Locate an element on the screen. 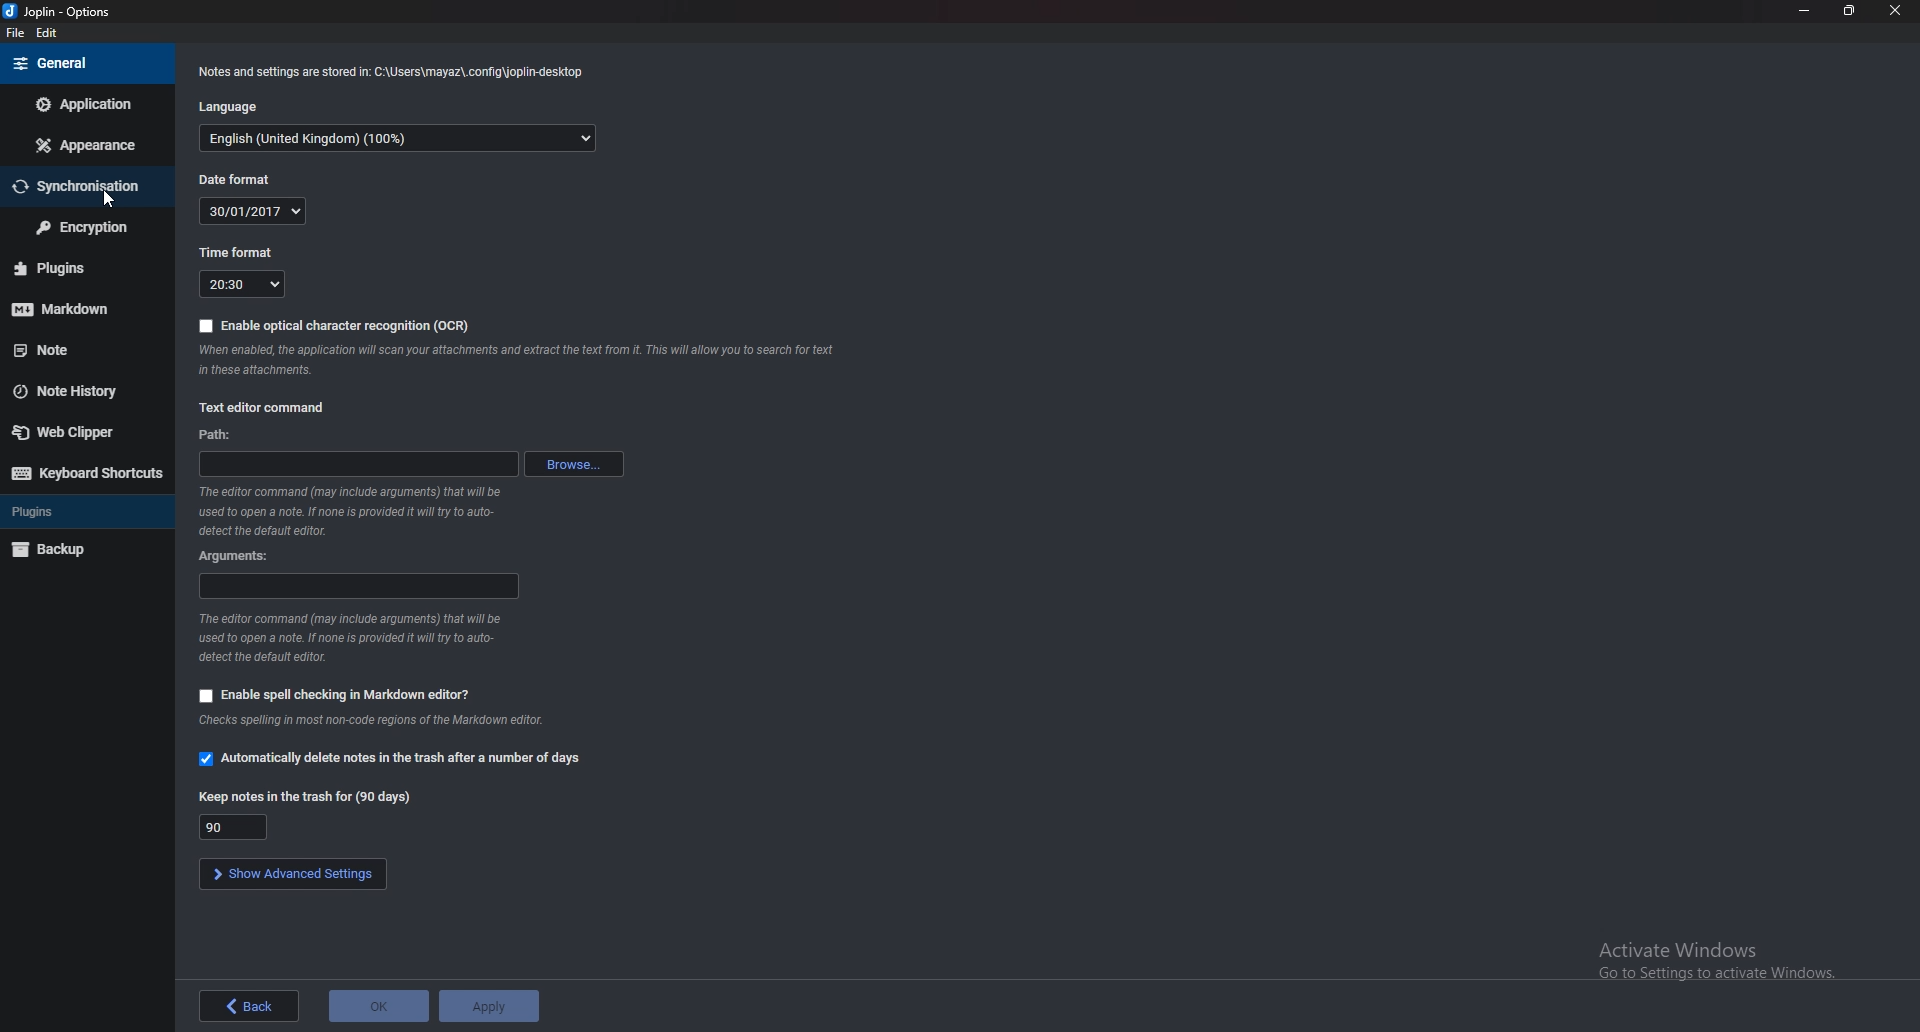  Activate Windows is located at coordinates (1709, 953).